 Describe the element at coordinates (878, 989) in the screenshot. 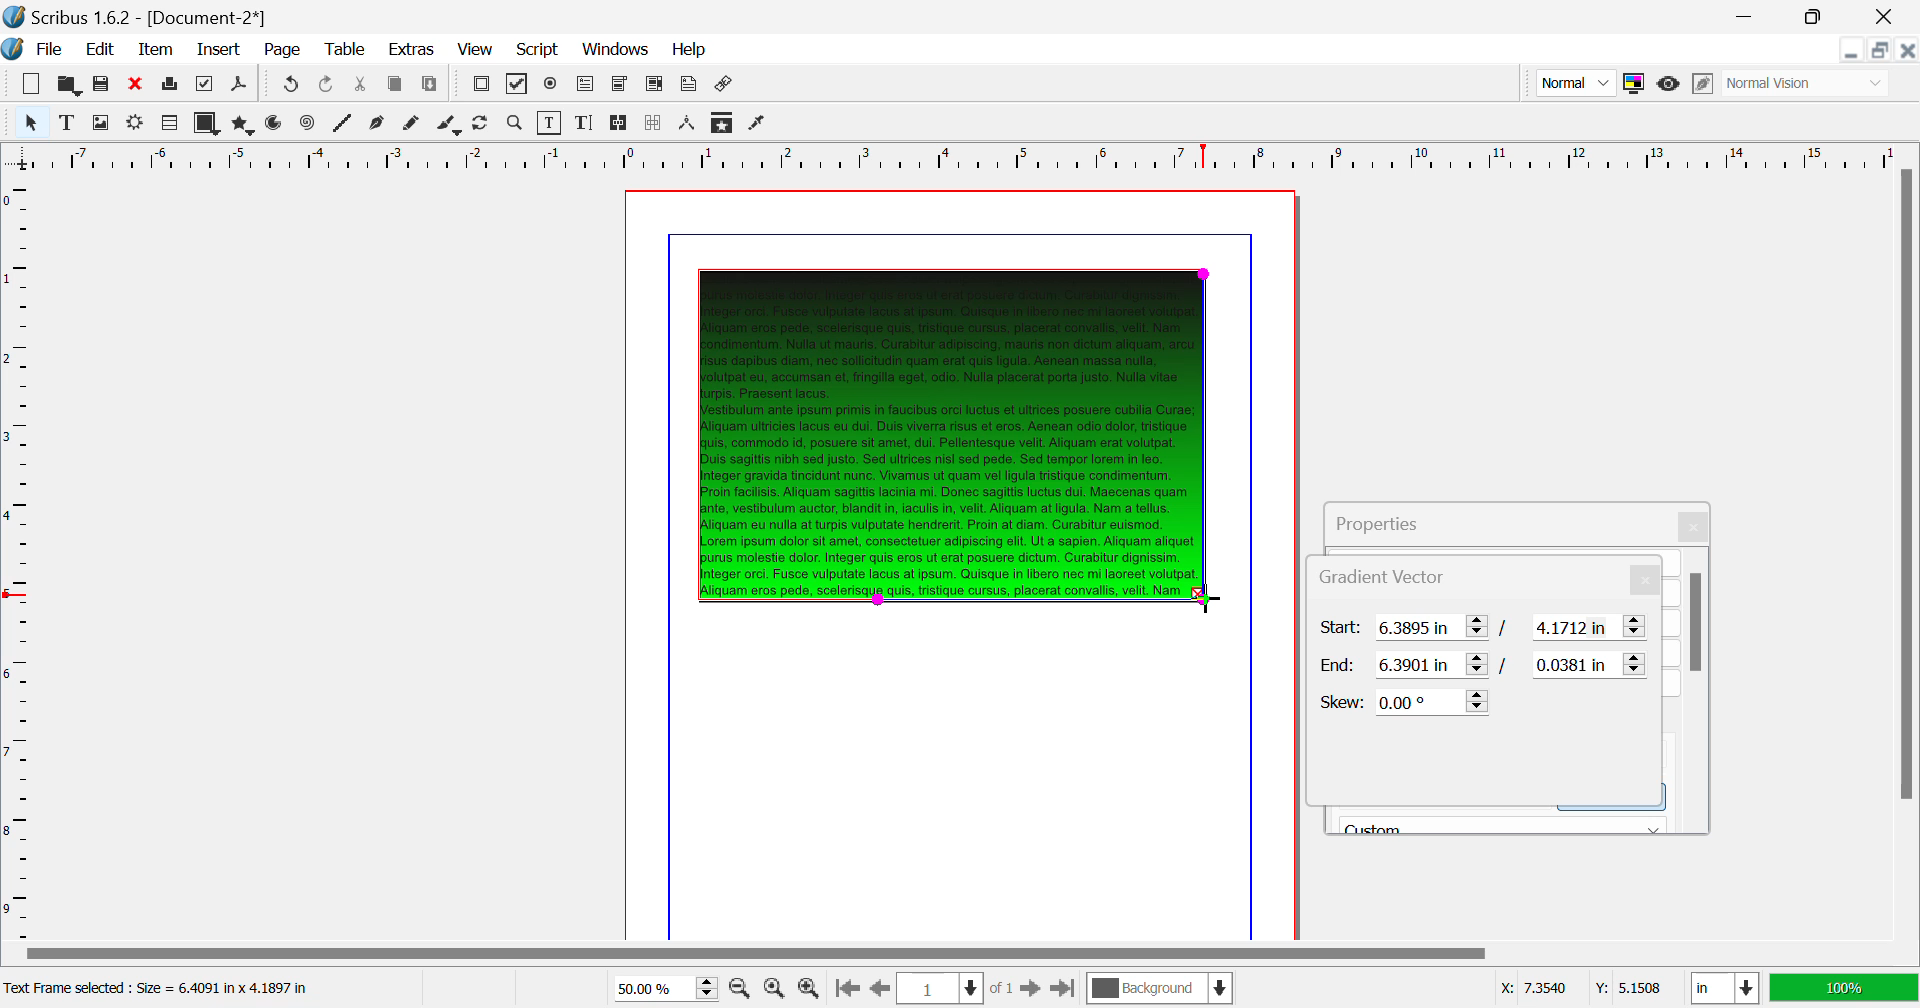

I see `Previous Page` at that location.